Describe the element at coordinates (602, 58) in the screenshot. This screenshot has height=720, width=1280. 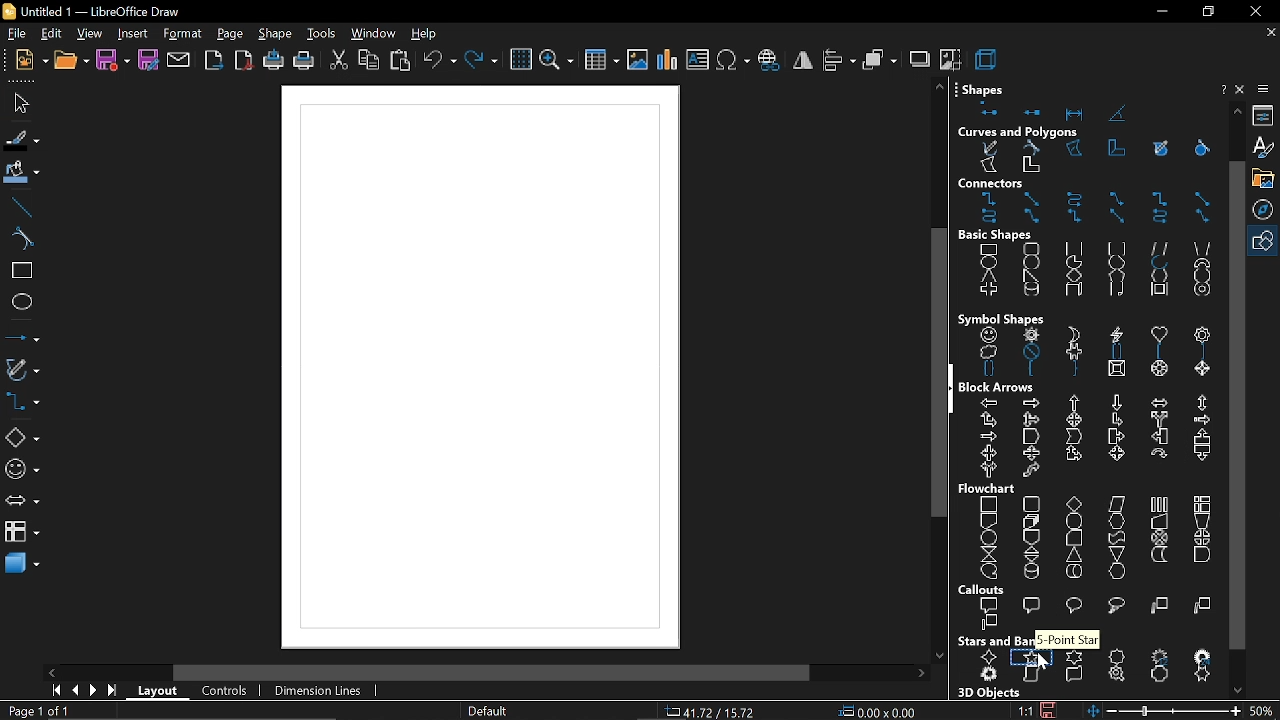
I see `insert table` at that location.